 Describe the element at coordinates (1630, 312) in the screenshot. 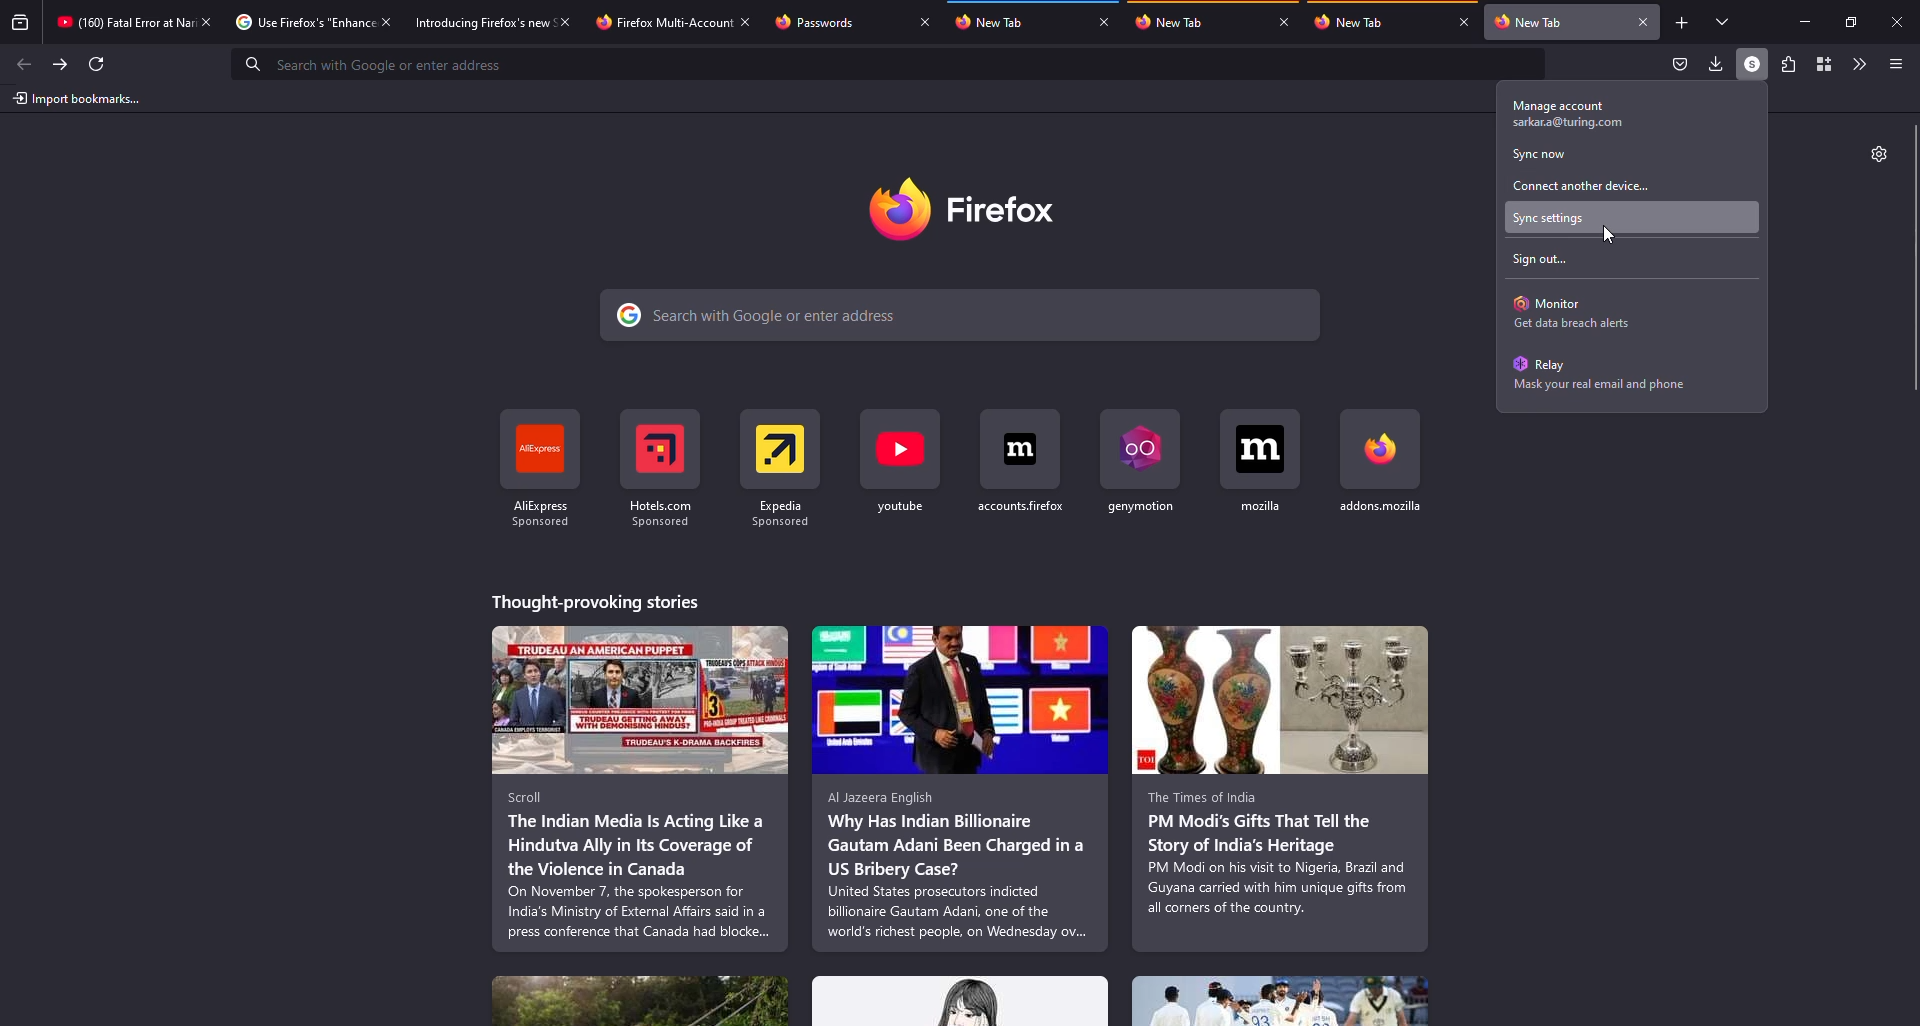

I see `monitor` at that location.